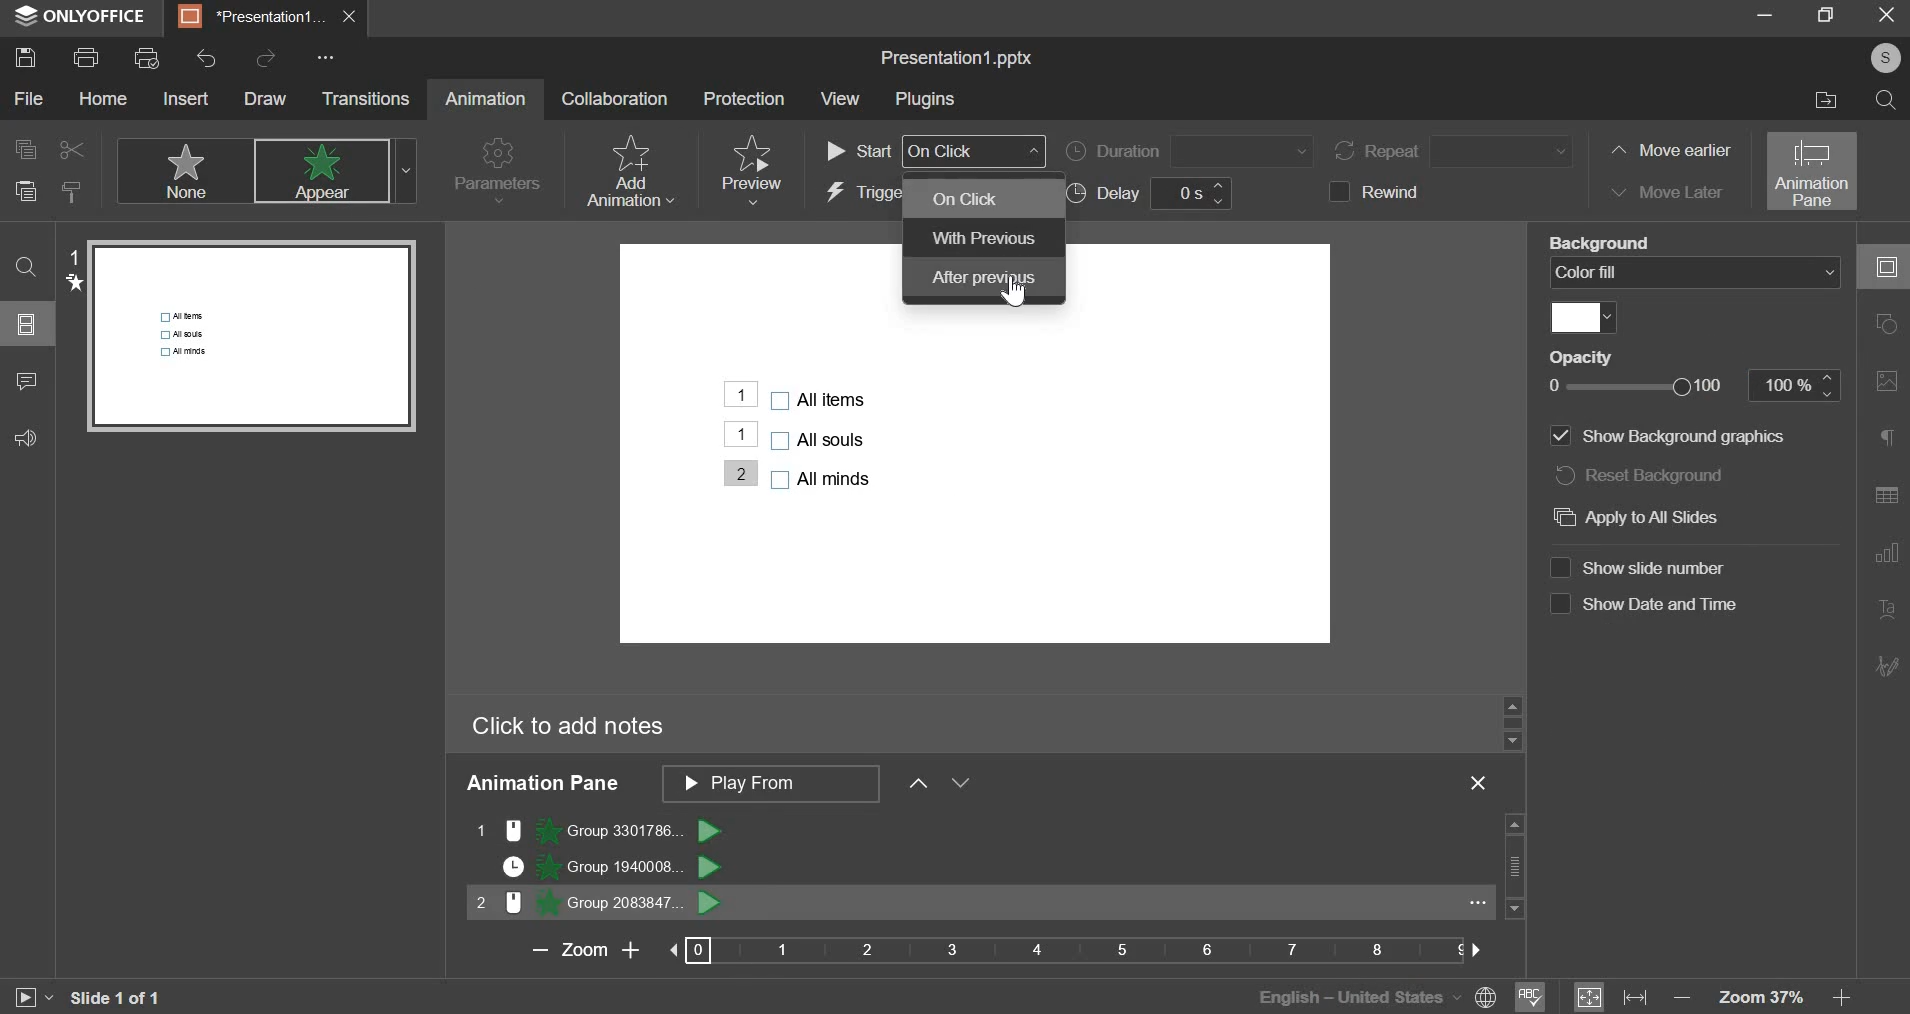  Describe the element at coordinates (334, 172) in the screenshot. I see `appear` at that location.